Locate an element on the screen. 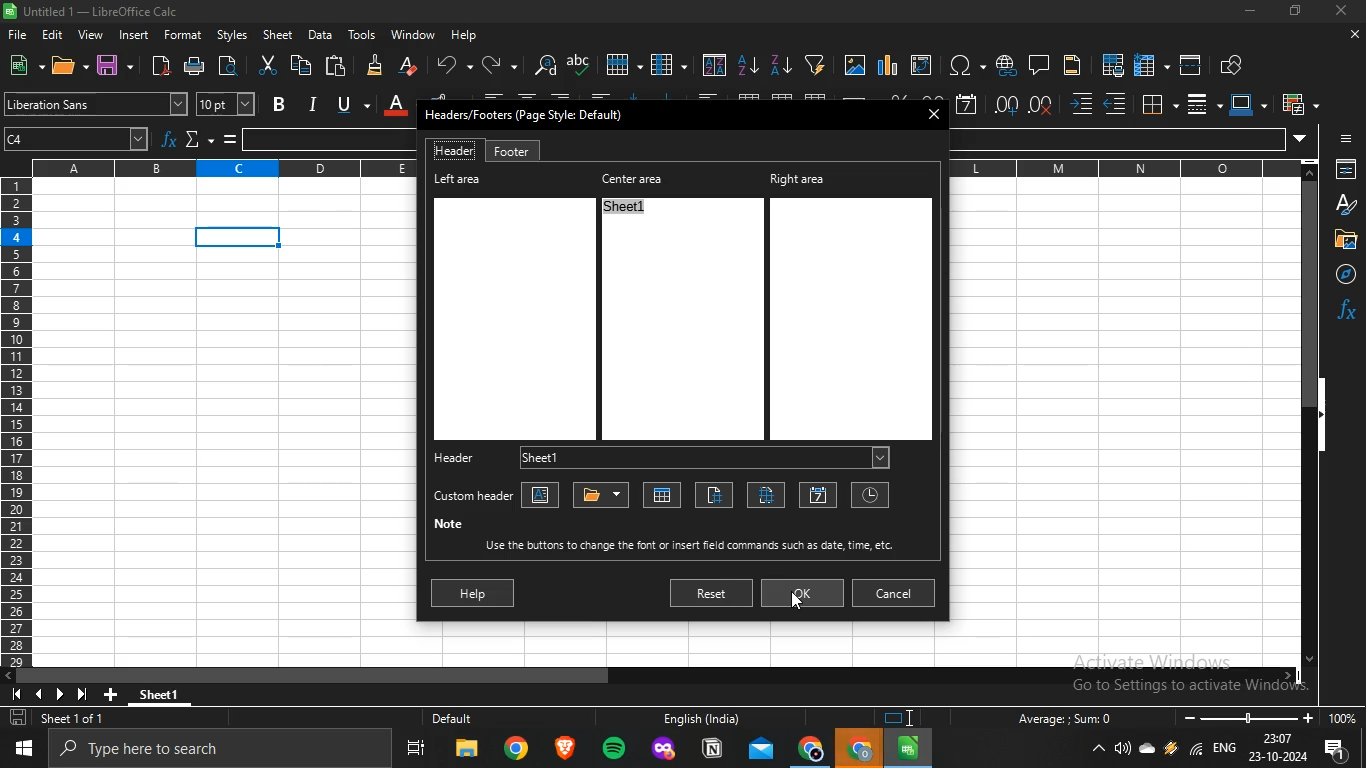 This screenshot has width=1366, height=768. mozilla firefox is located at coordinates (664, 750).